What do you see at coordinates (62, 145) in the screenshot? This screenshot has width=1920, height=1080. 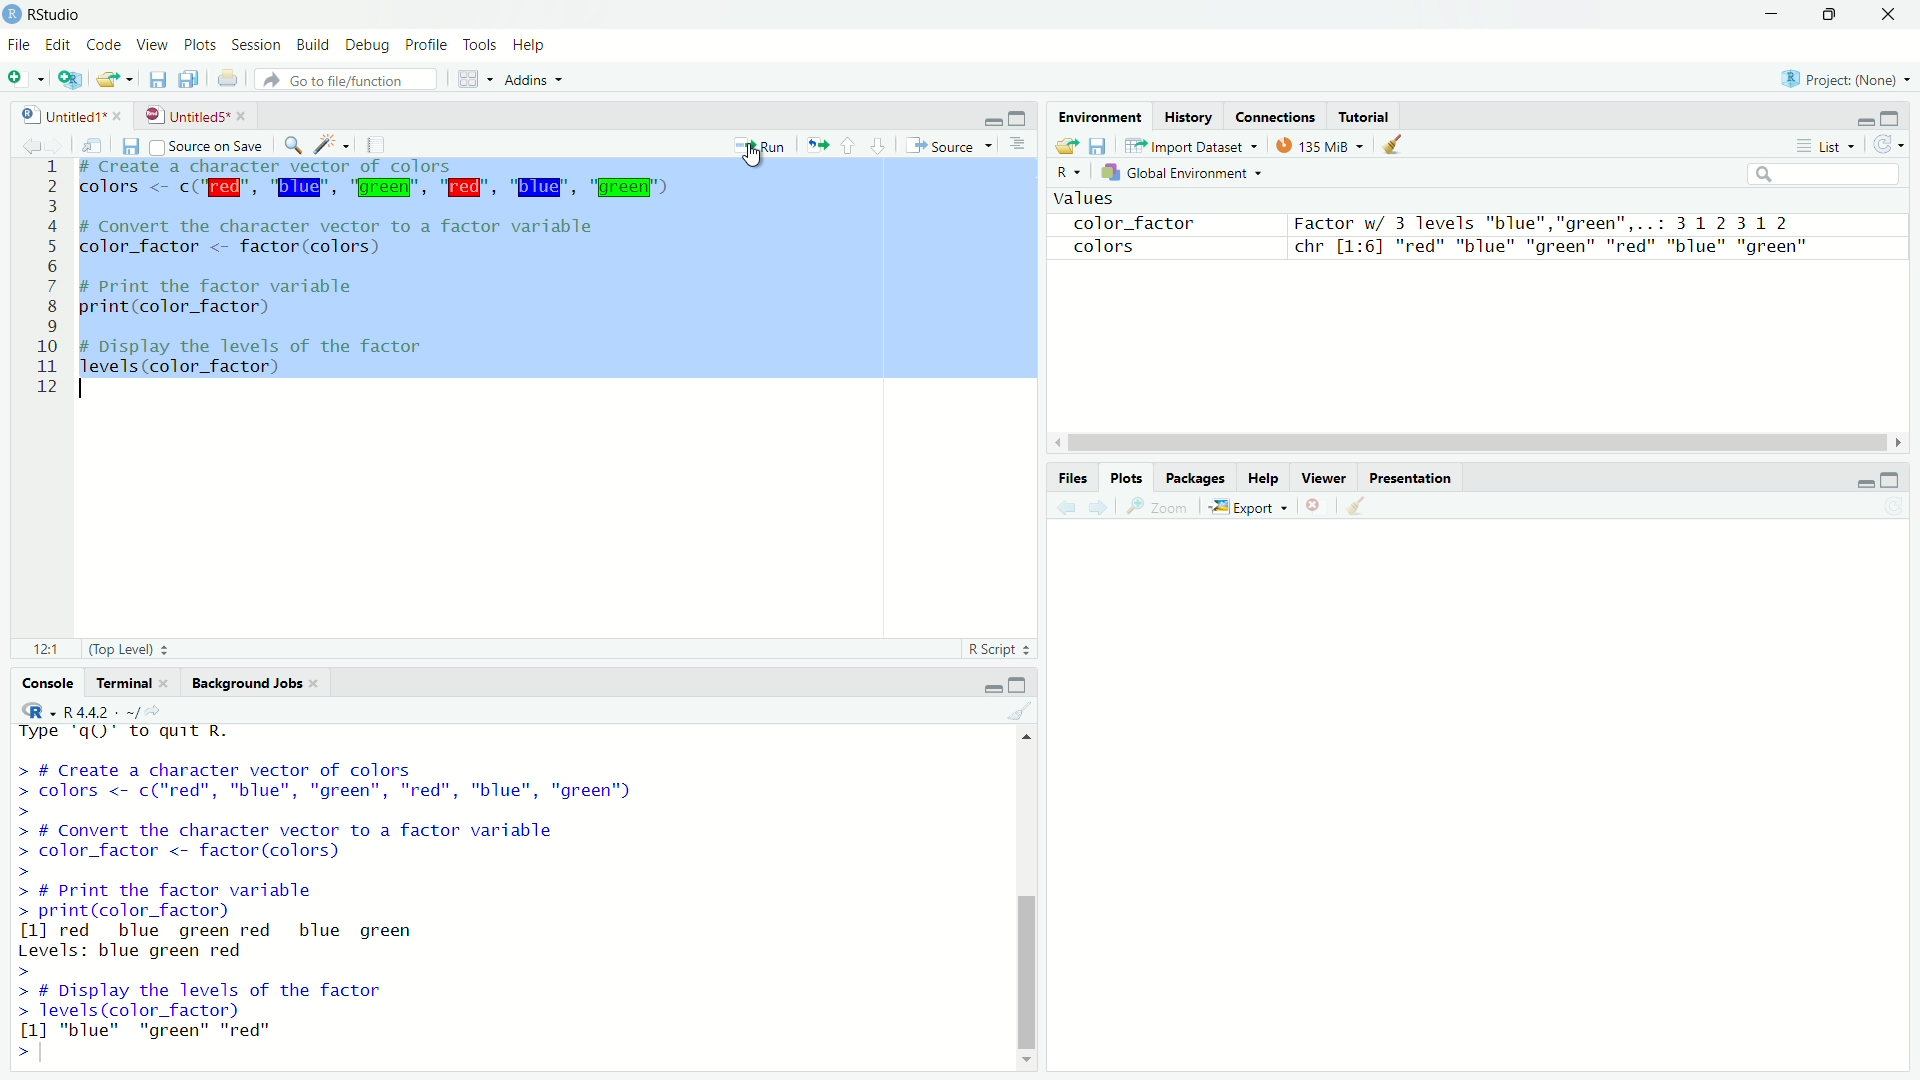 I see `go forward to the next source location` at bounding box center [62, 145].